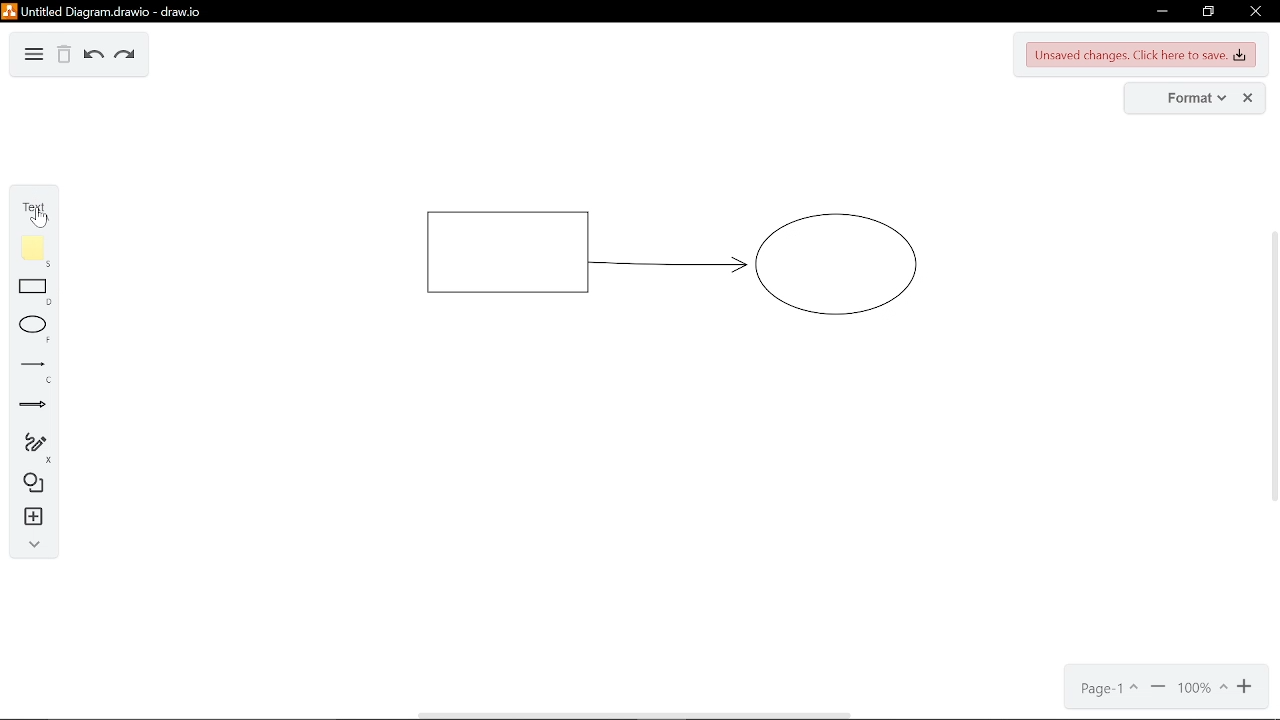  What do you see at coordinates (1162, 13) in the screenshot?
I see `minimize` at bounding box center [1162, 13].